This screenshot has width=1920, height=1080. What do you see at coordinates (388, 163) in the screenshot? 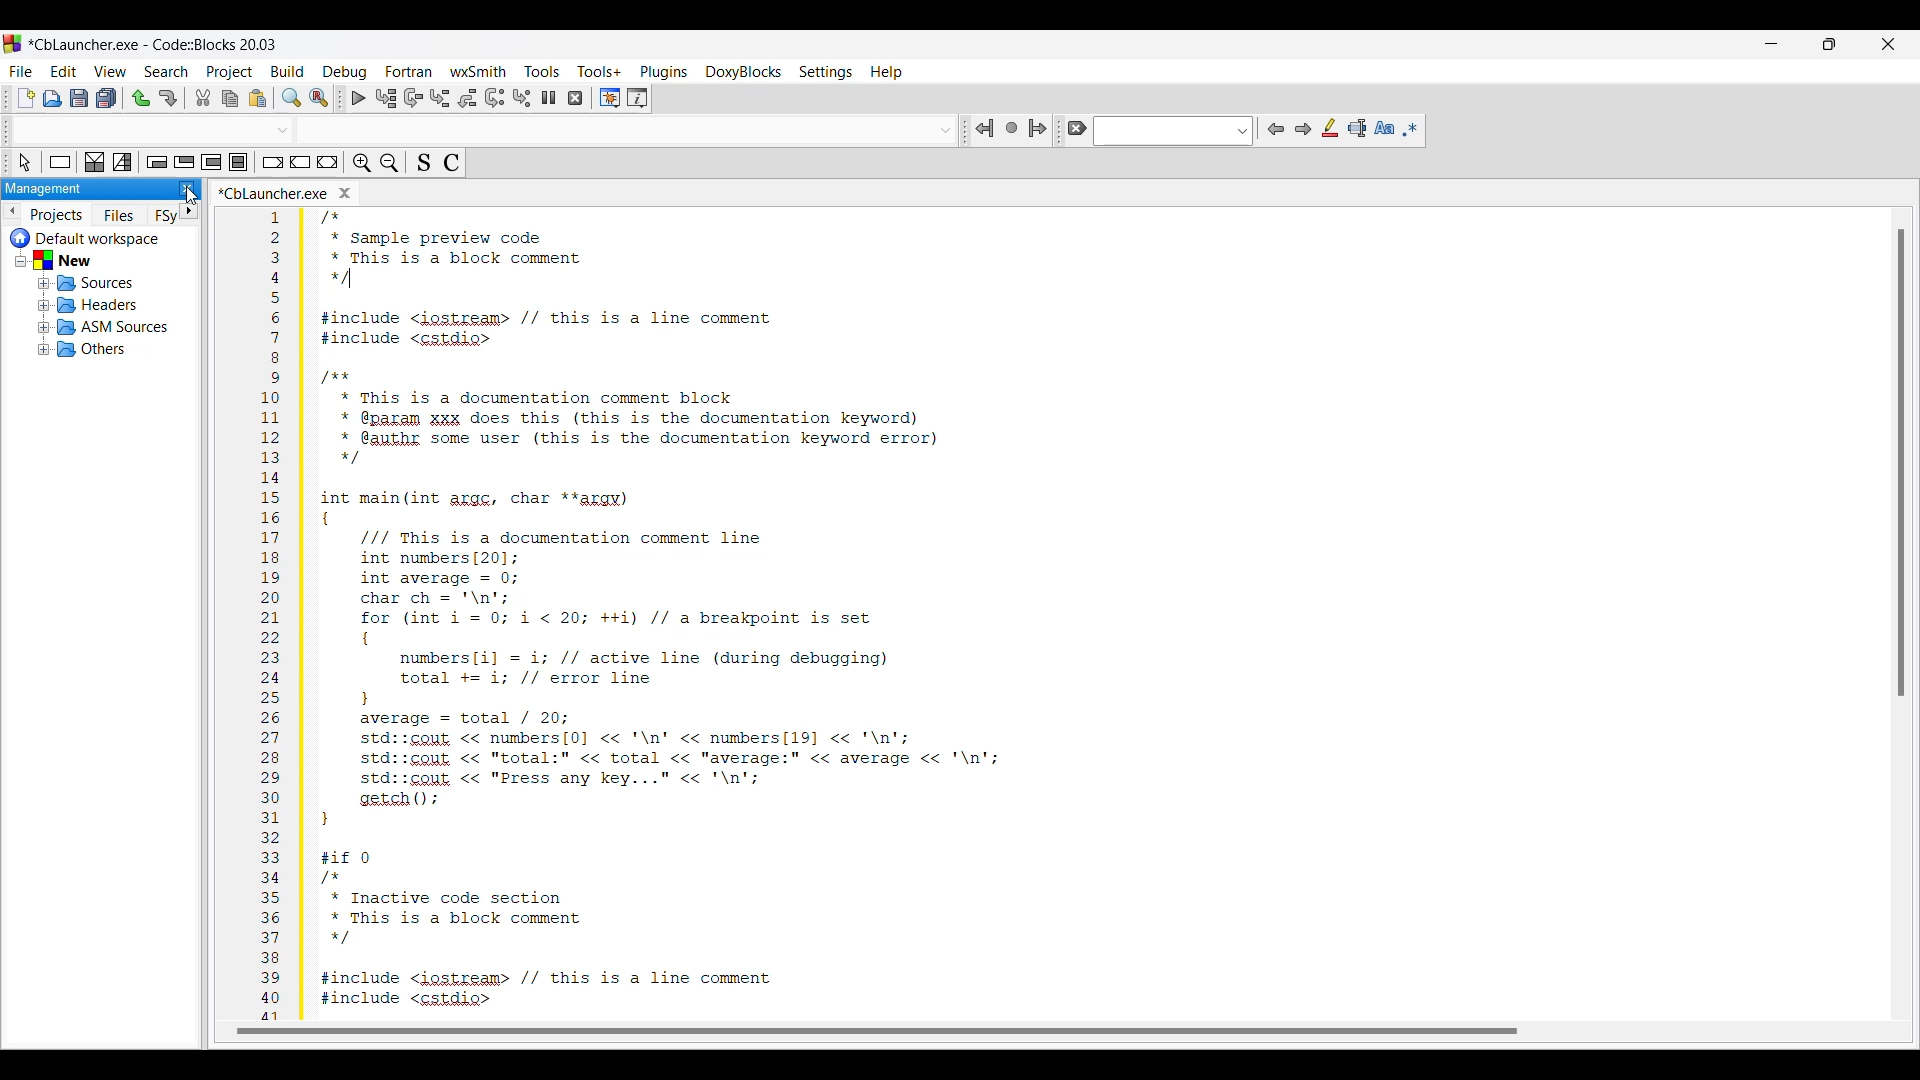
I see `Zoom out` at bounding box center [388, 163].